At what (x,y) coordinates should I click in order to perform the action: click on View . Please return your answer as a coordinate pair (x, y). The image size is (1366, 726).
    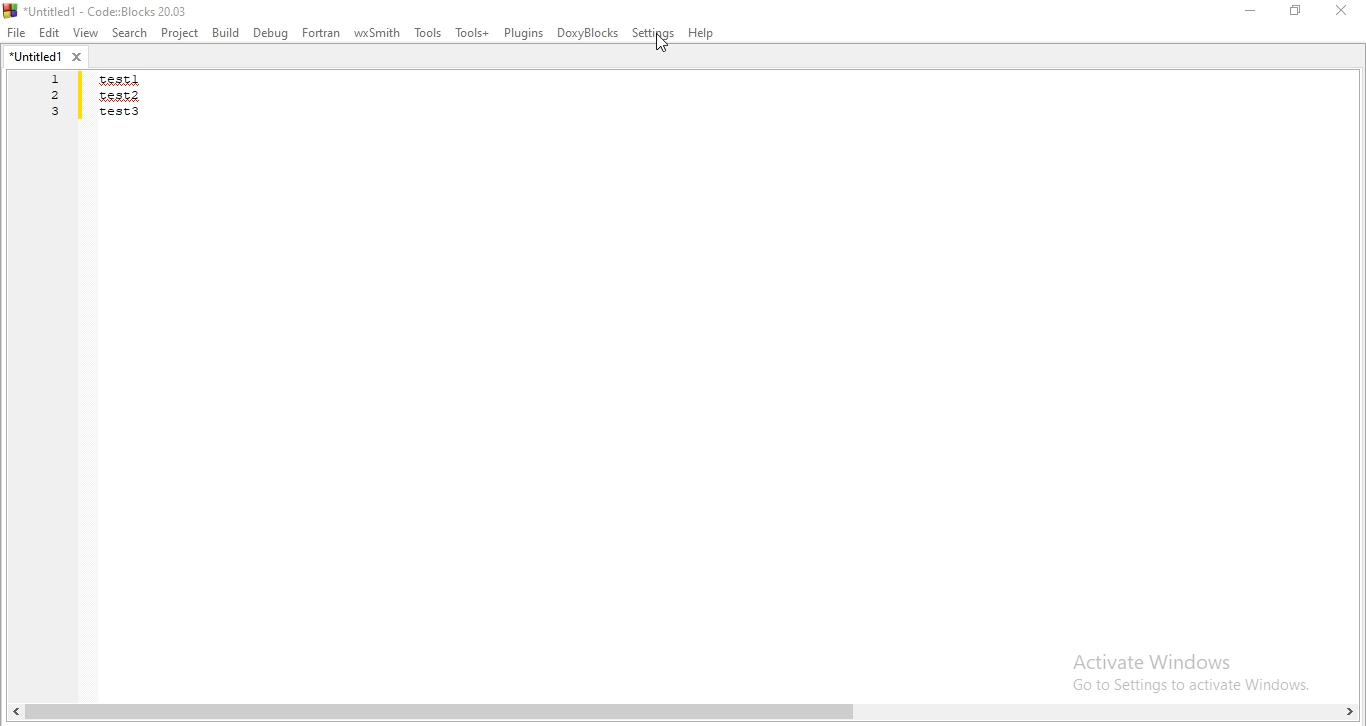
    Looking at the image, I should click on (86, 32).